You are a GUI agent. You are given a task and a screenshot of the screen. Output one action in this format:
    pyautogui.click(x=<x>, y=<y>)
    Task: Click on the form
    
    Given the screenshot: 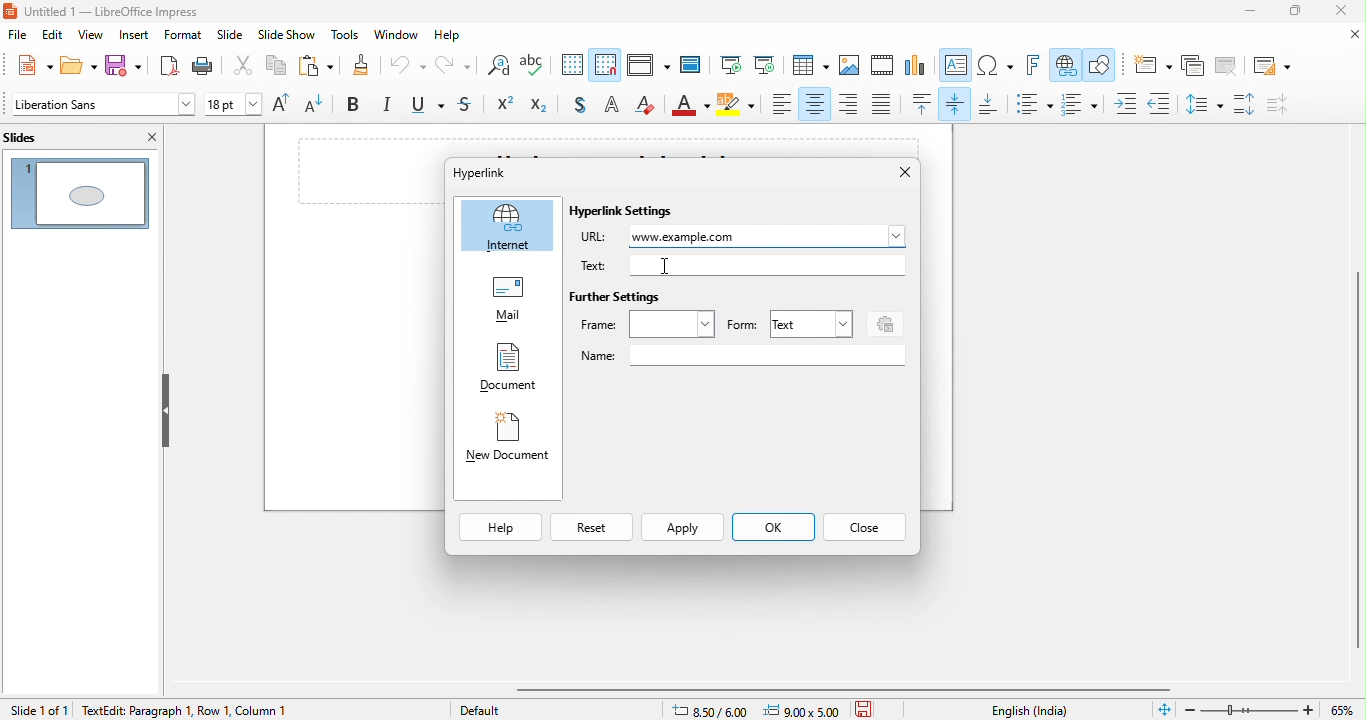 What is the action you would take?
    pyautogui.click(x=742, y=326)
    